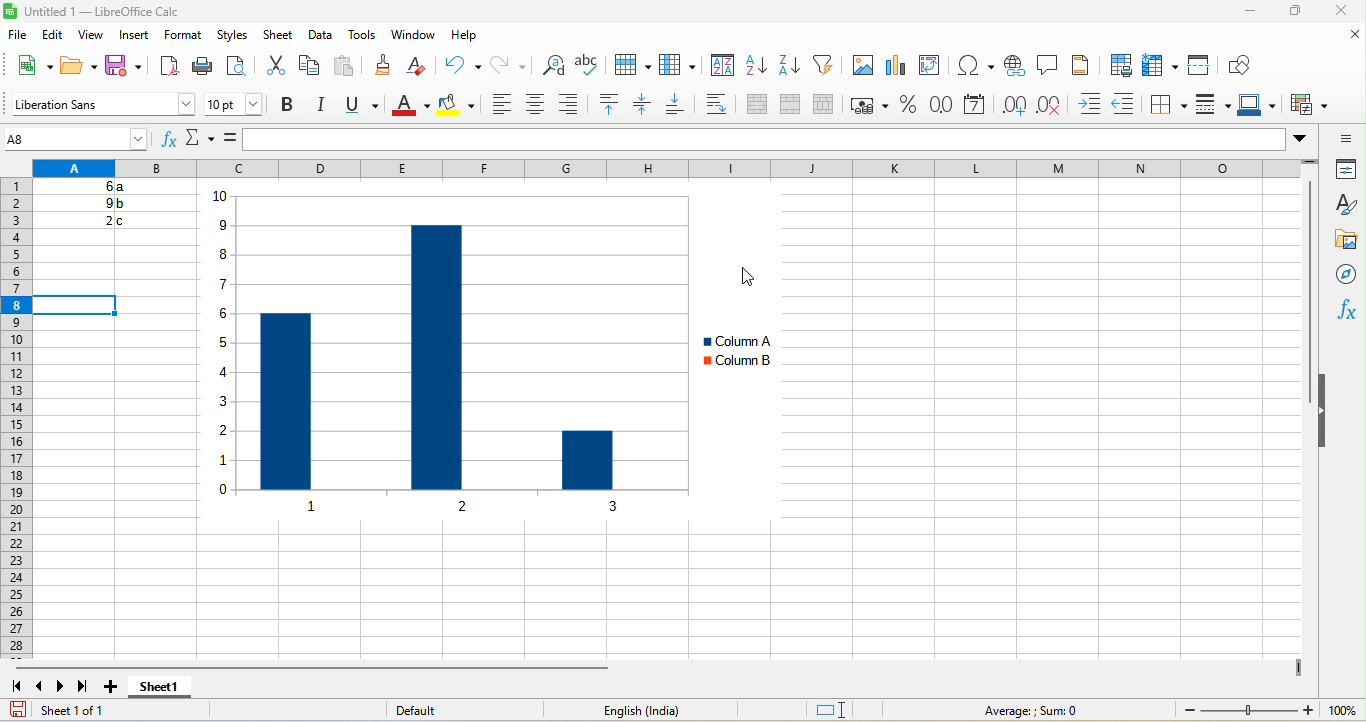 The image size is (1366, 722). Describe the element at coordinates (759, 72) in the screenshot. I see `sort ascending` at that location.